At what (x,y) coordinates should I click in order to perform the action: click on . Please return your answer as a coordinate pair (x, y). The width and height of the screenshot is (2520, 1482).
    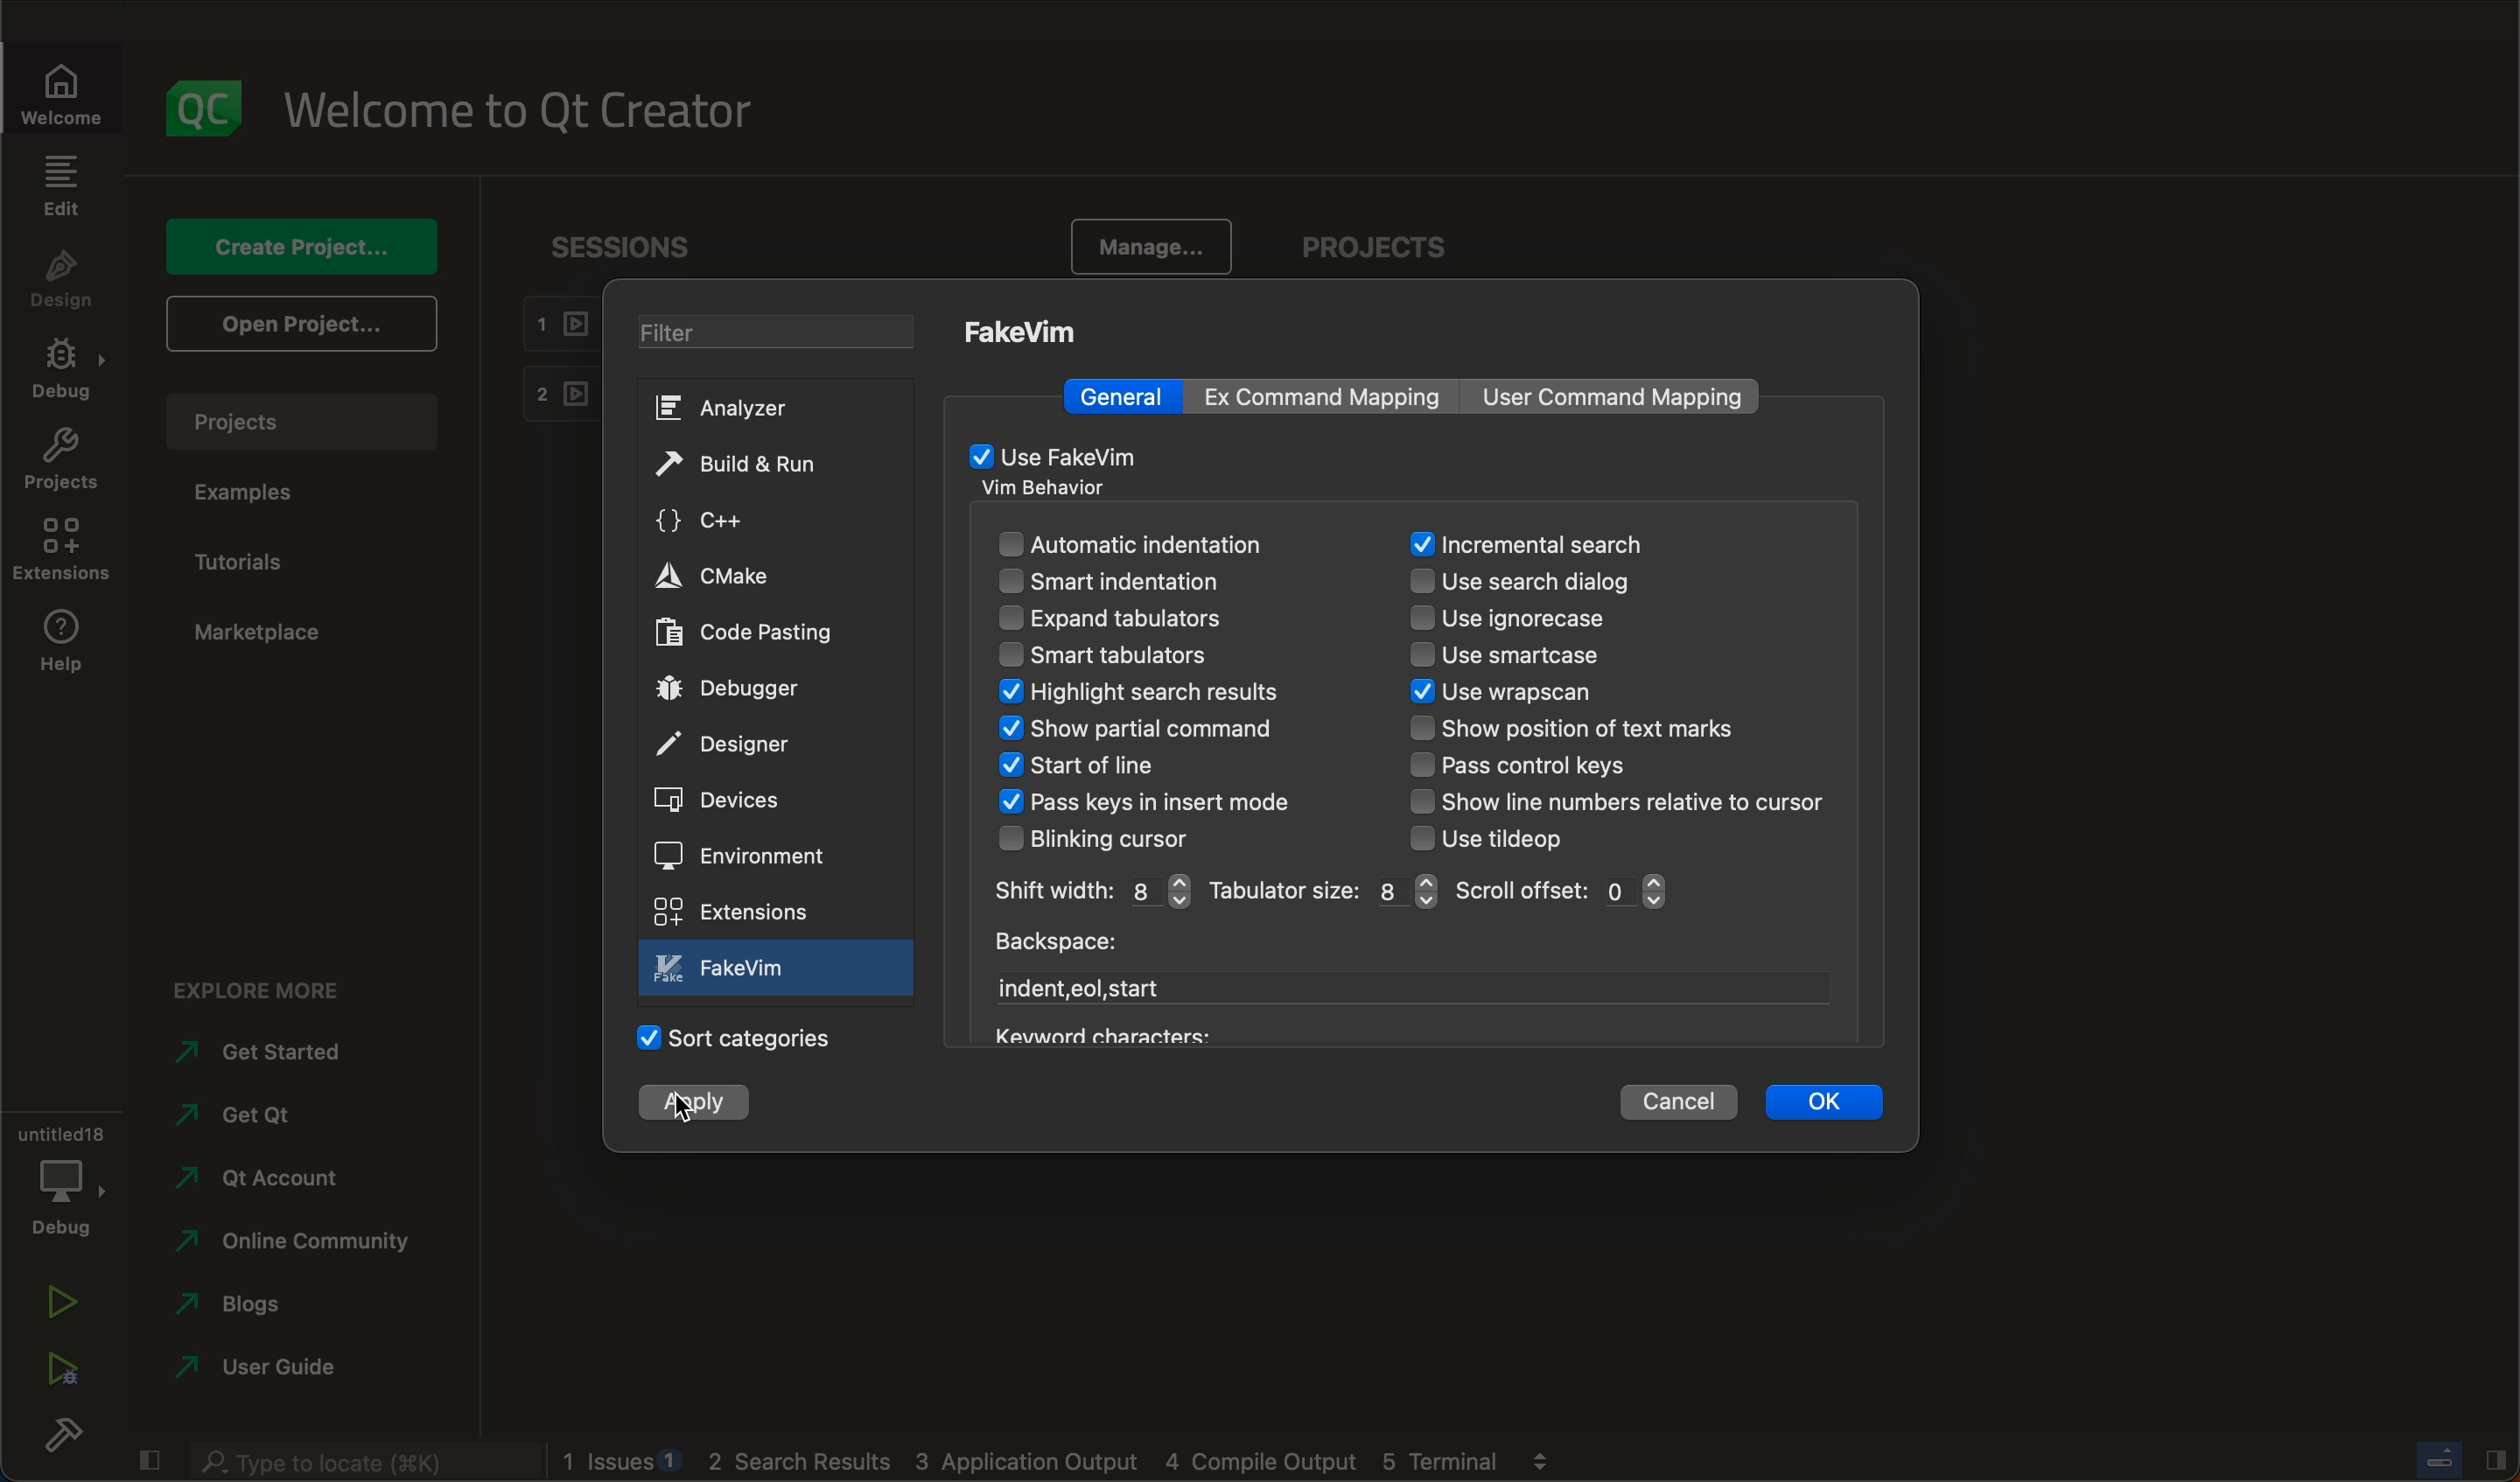
    Looking at the image, I should click on (803, 1458).